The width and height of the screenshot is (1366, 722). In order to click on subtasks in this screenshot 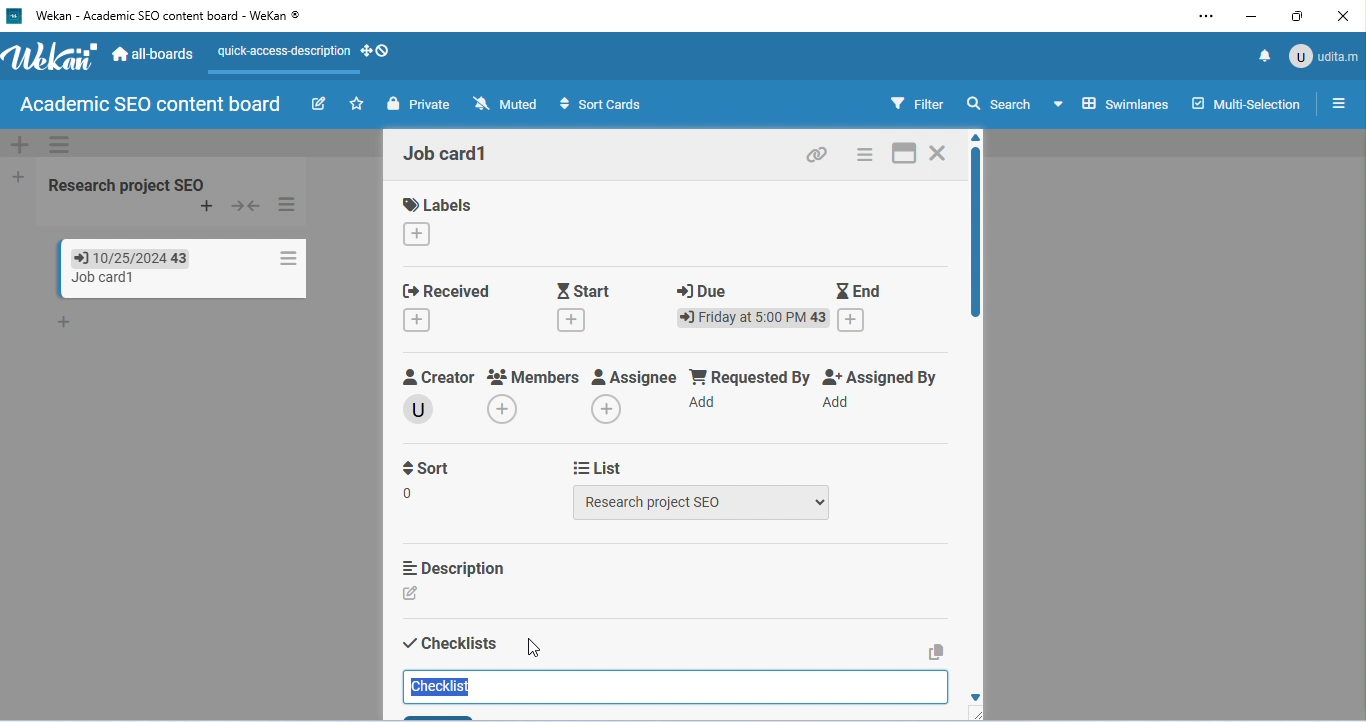, I will do `click(447, 714)`.